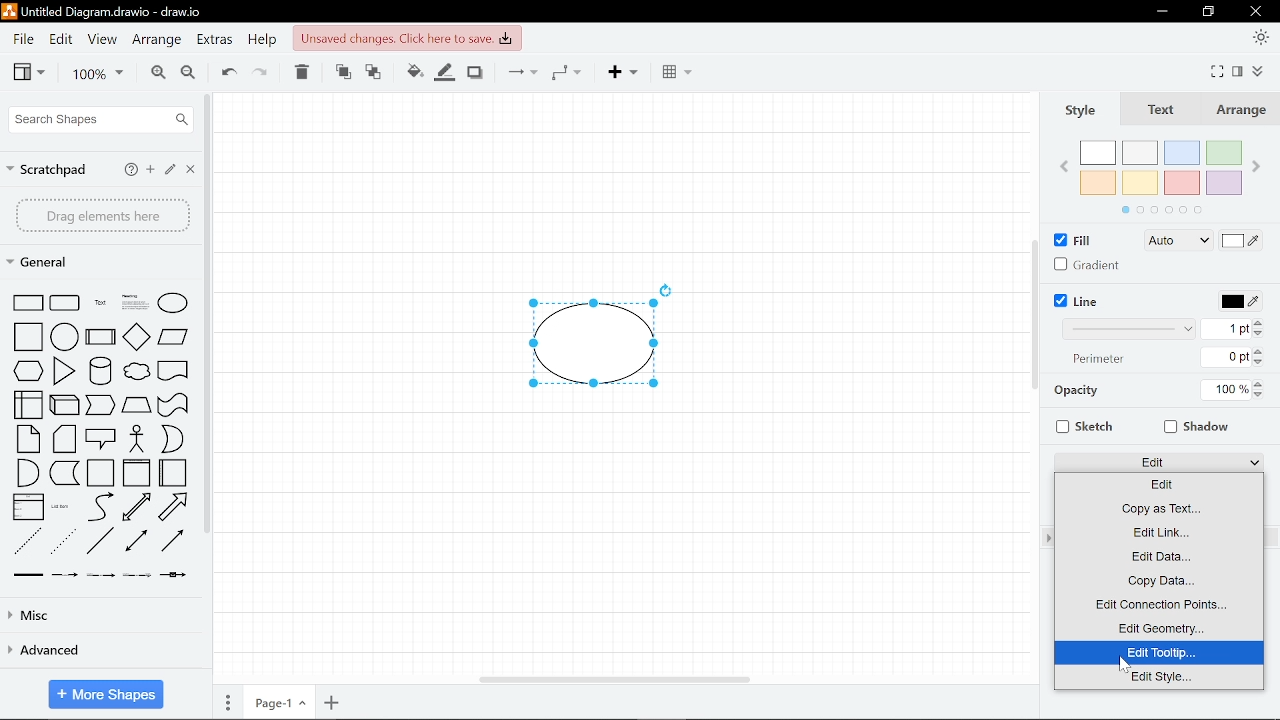 This screenshot has width=1280, height=720. I want to click on Scratchpad, so click(47, 169).